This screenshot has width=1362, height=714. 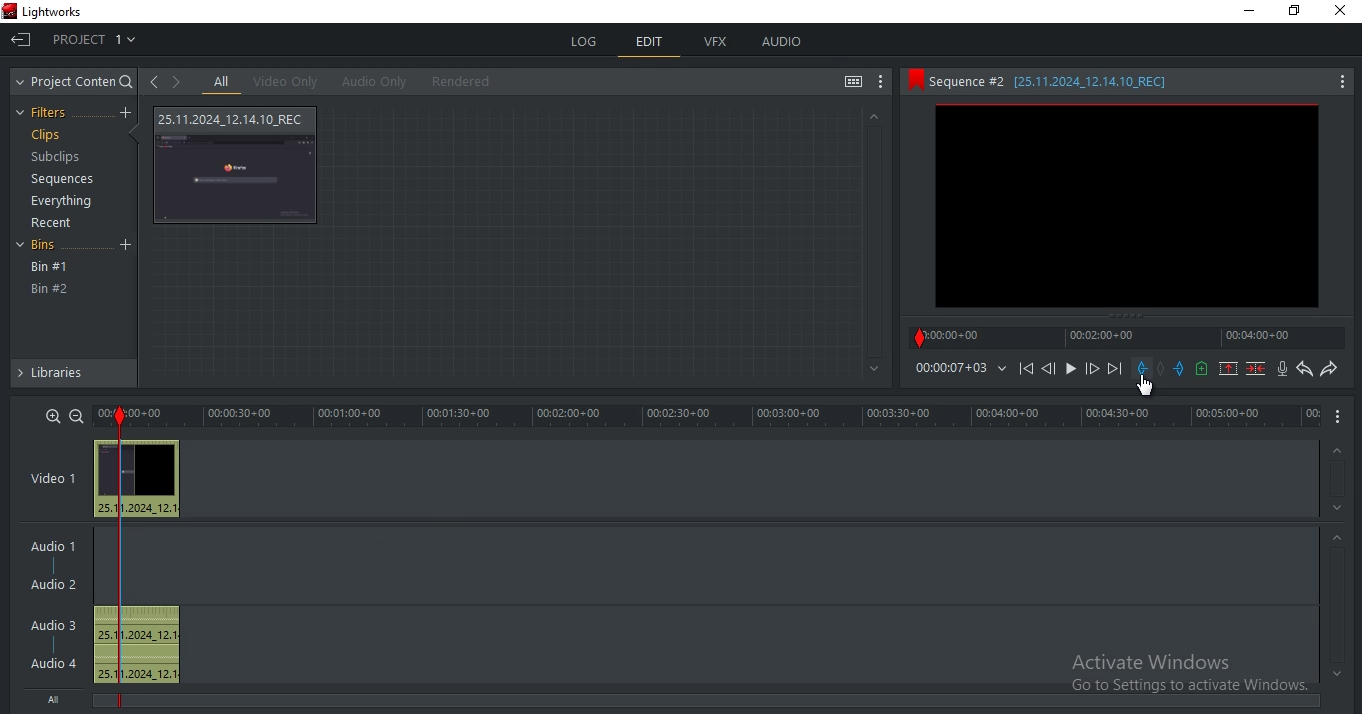 I want to click on Up, so click(x=1338, y=537).